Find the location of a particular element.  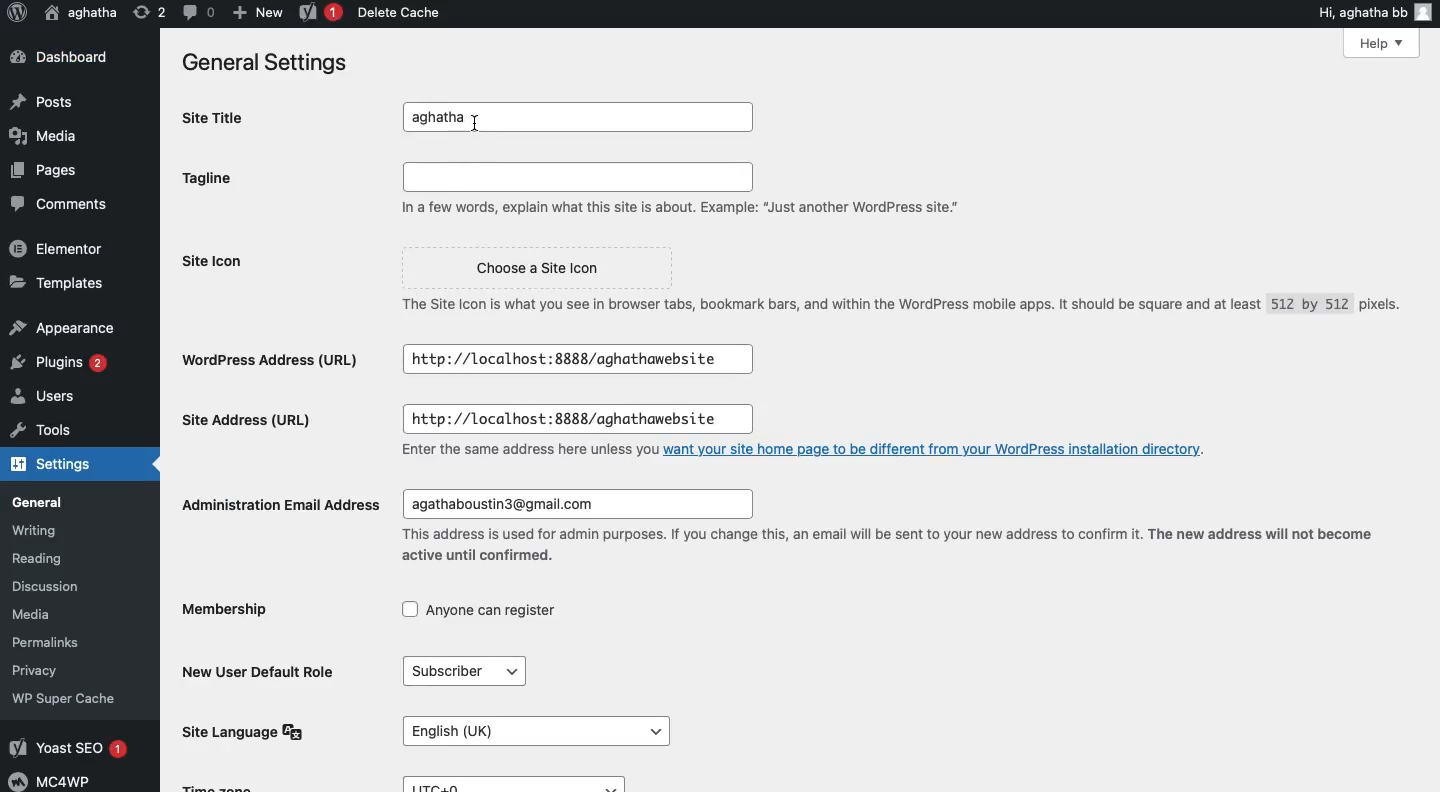

Yoast SEO is located at coordinates (69, 748).